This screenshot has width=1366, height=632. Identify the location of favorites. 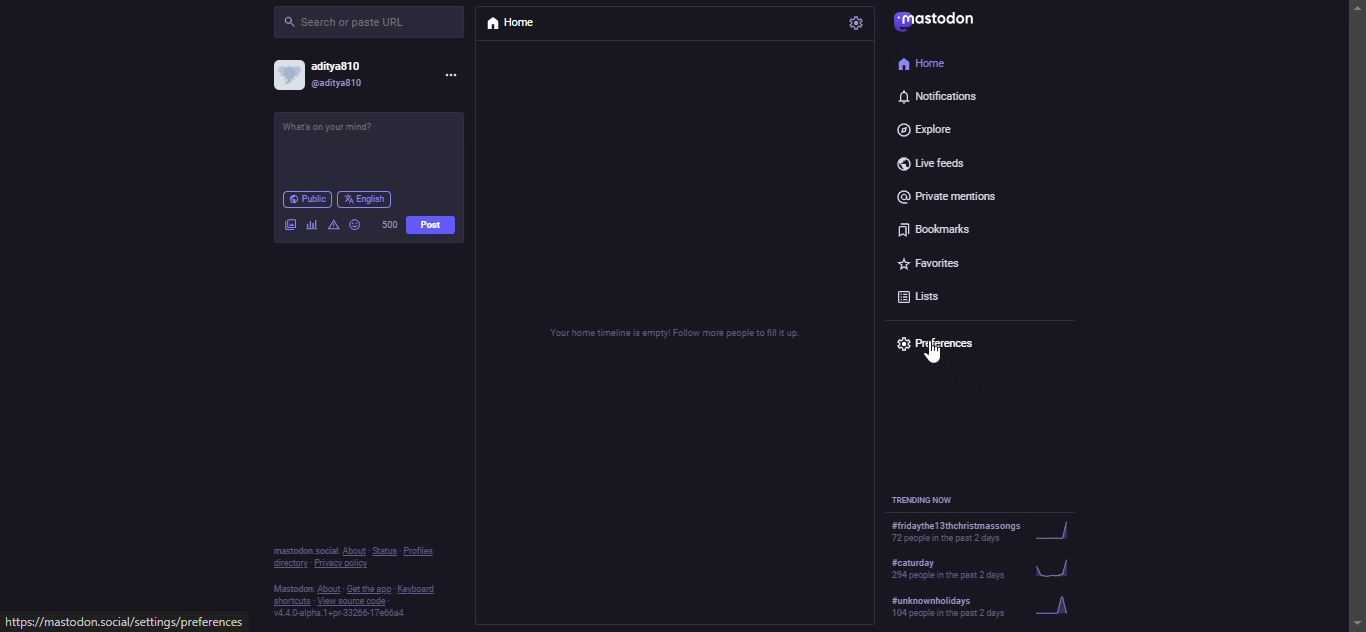
(933, 266).